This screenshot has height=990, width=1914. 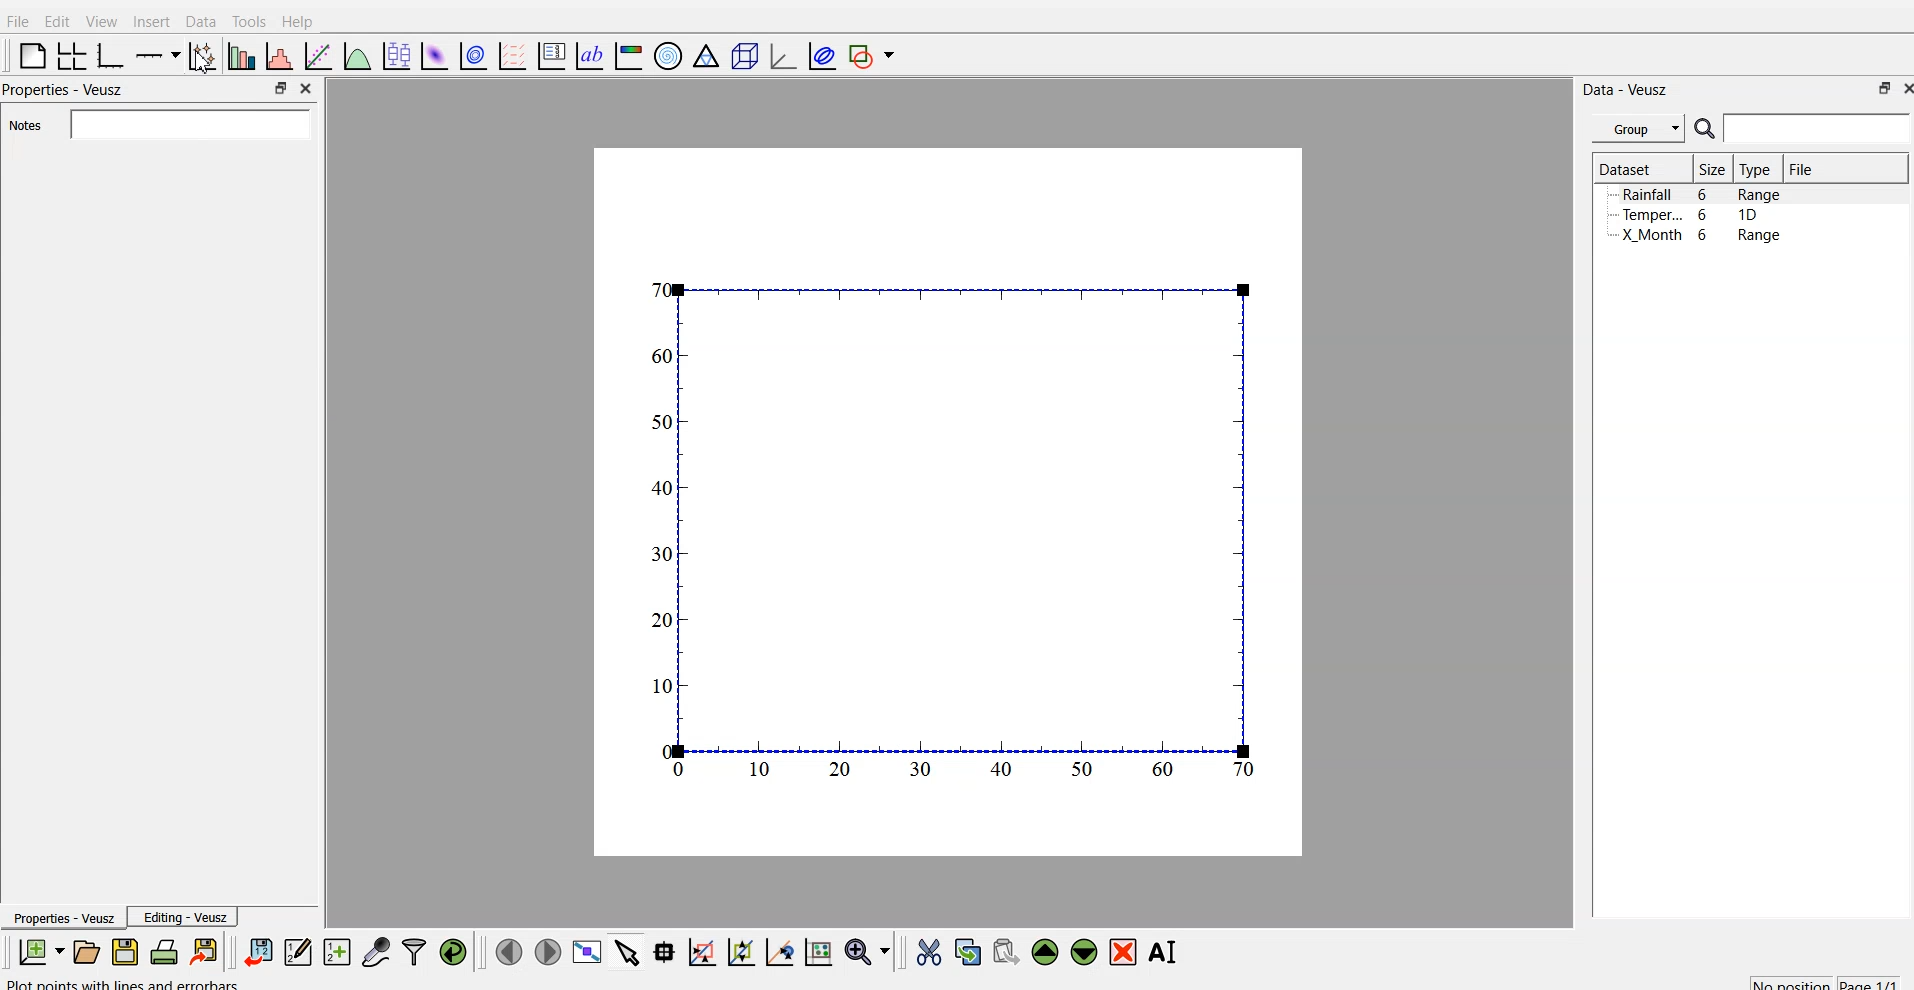 I want to click on search bar, so click(x=1821, y=131).